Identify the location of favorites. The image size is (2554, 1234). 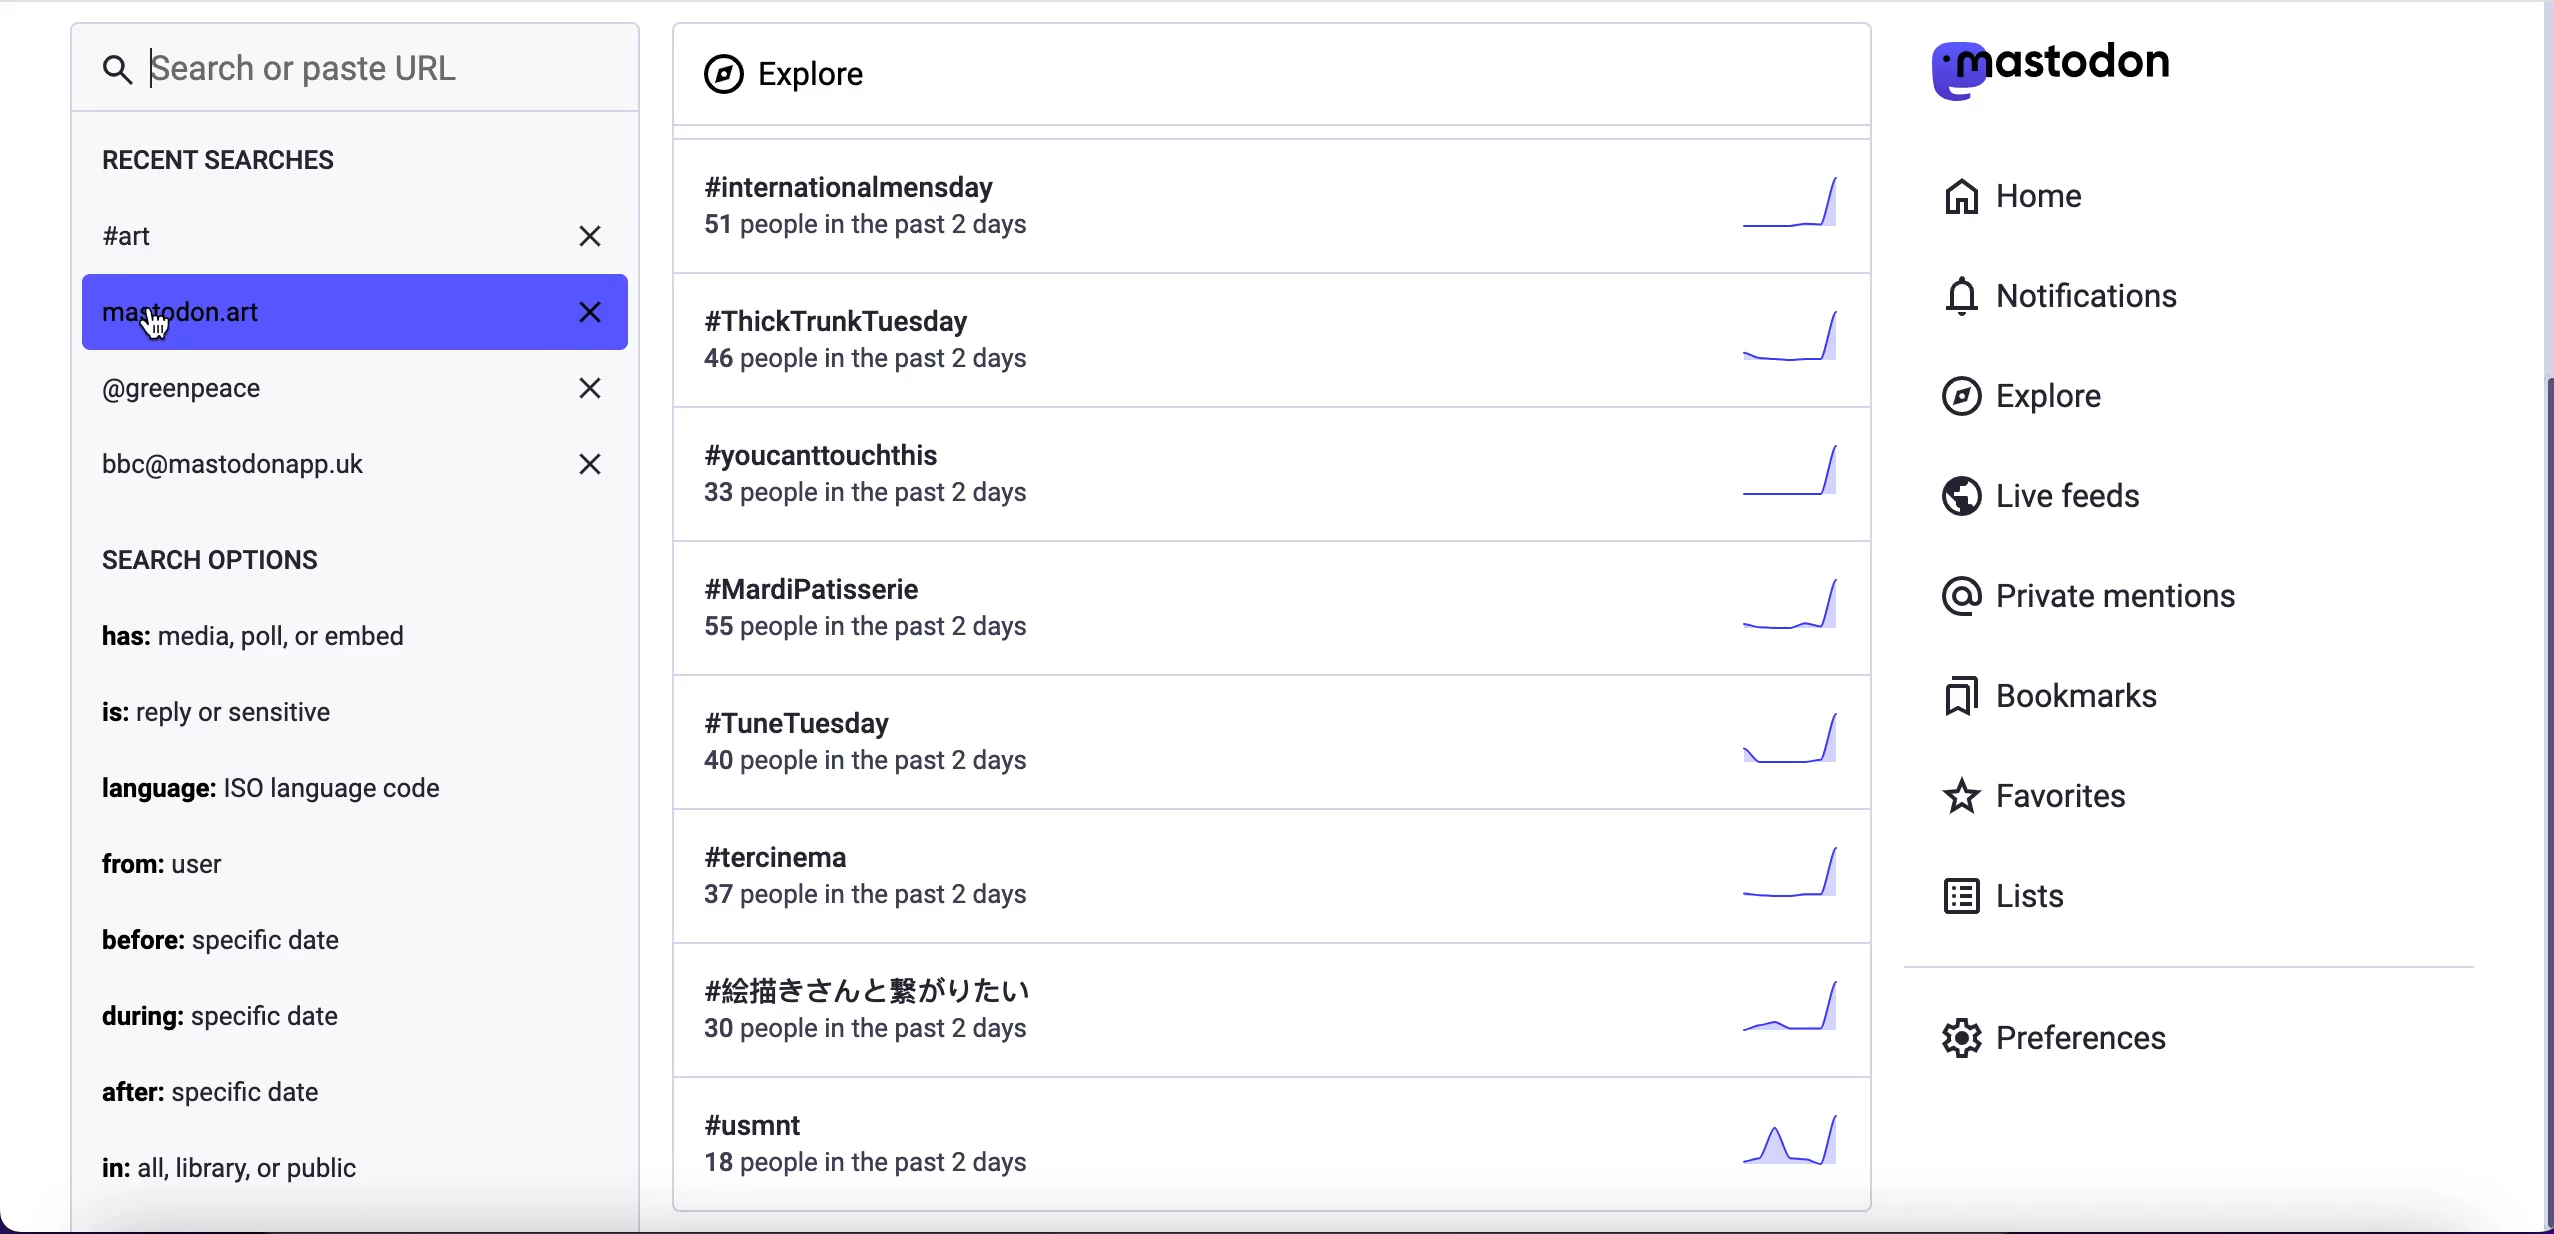
(2040, 794).